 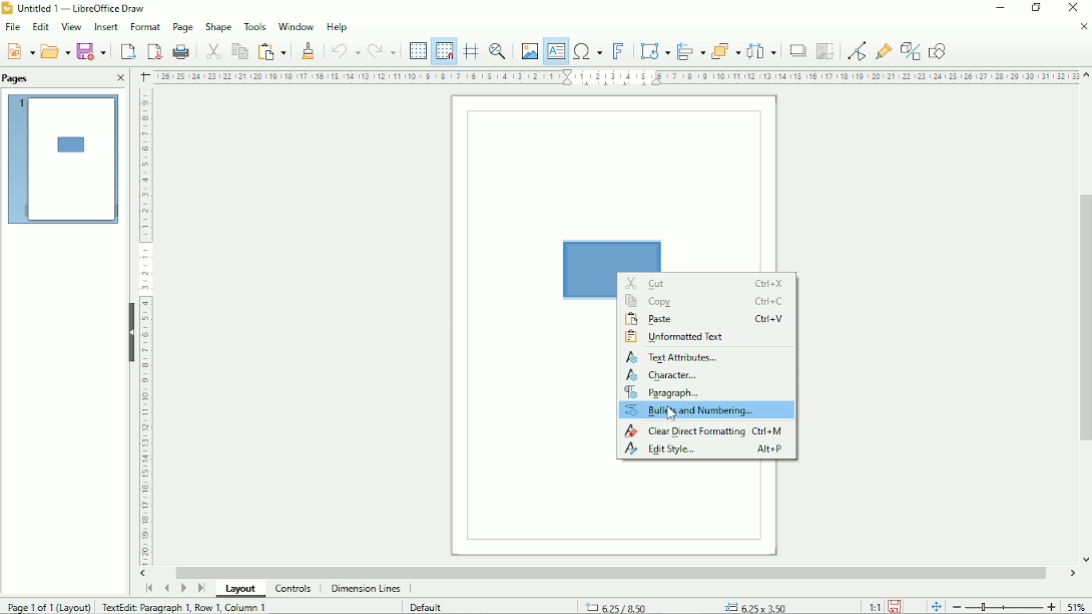 I want to click on Zoom & pan, so click(x=499, y=49).